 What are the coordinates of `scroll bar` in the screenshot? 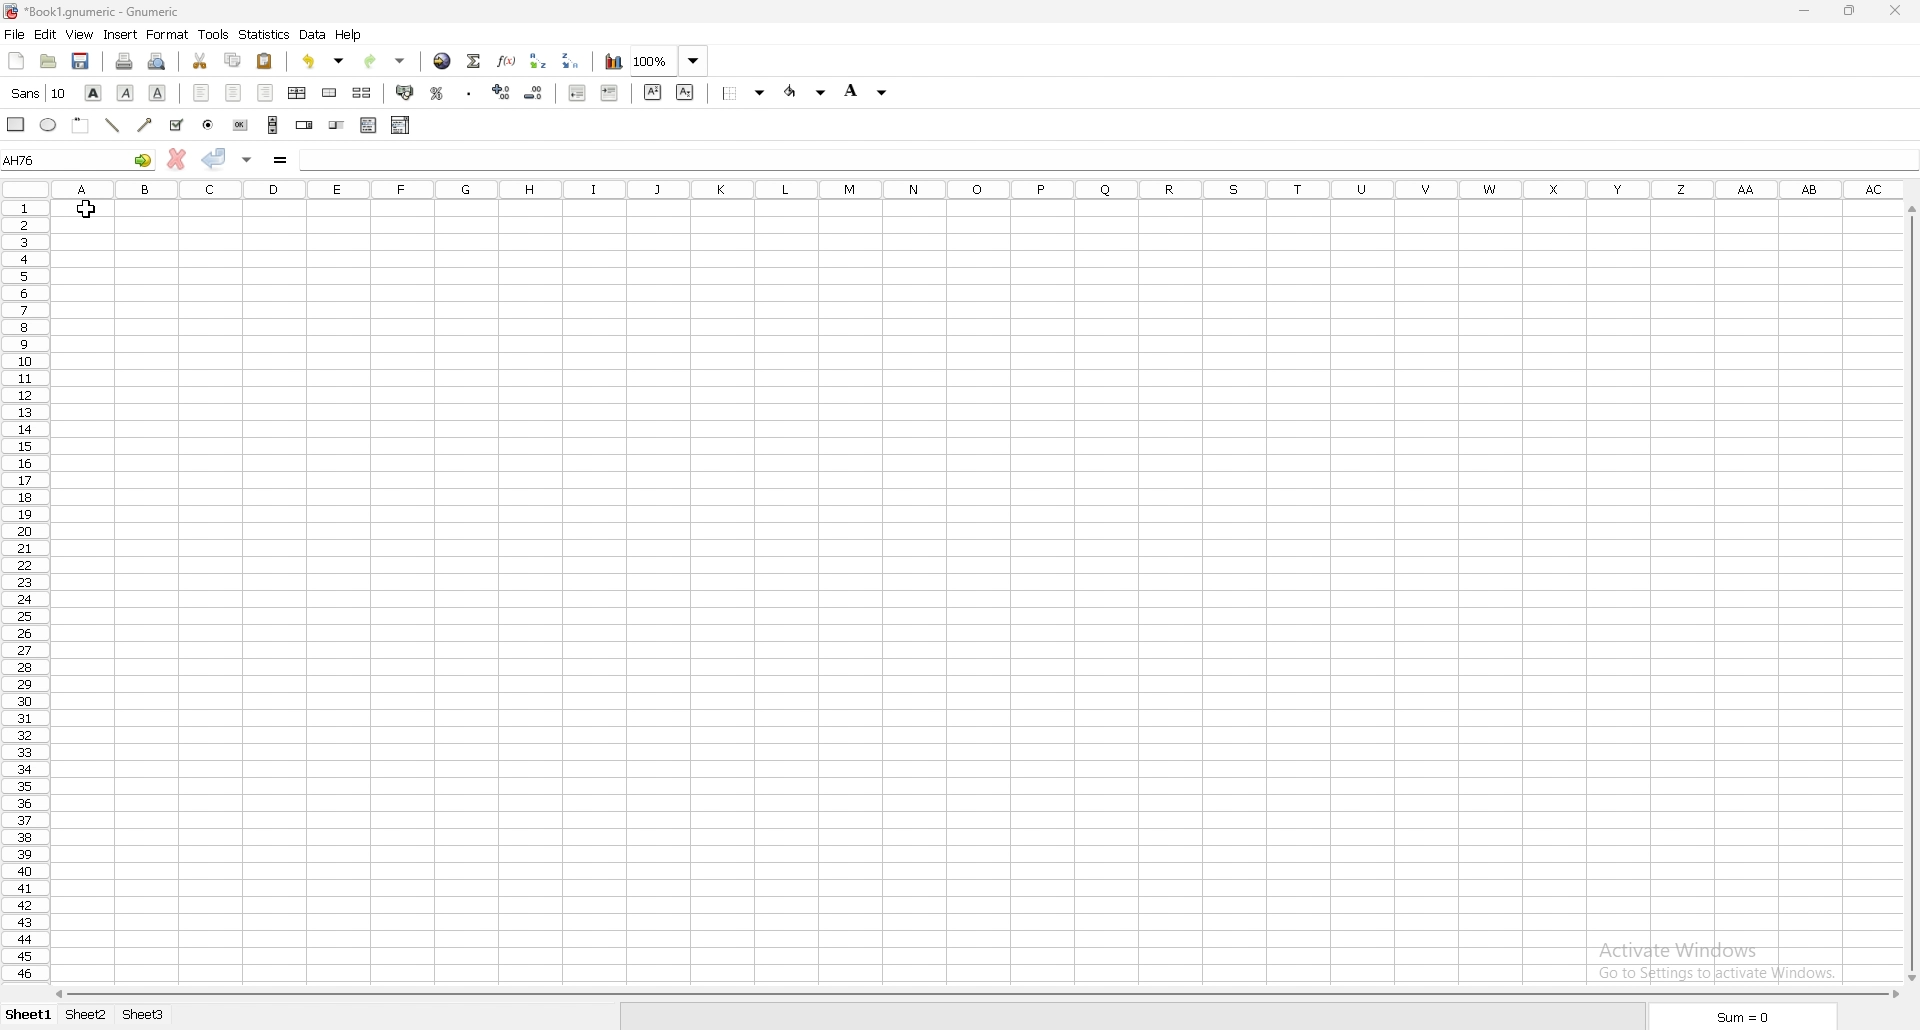 It's located at (1912, 592).